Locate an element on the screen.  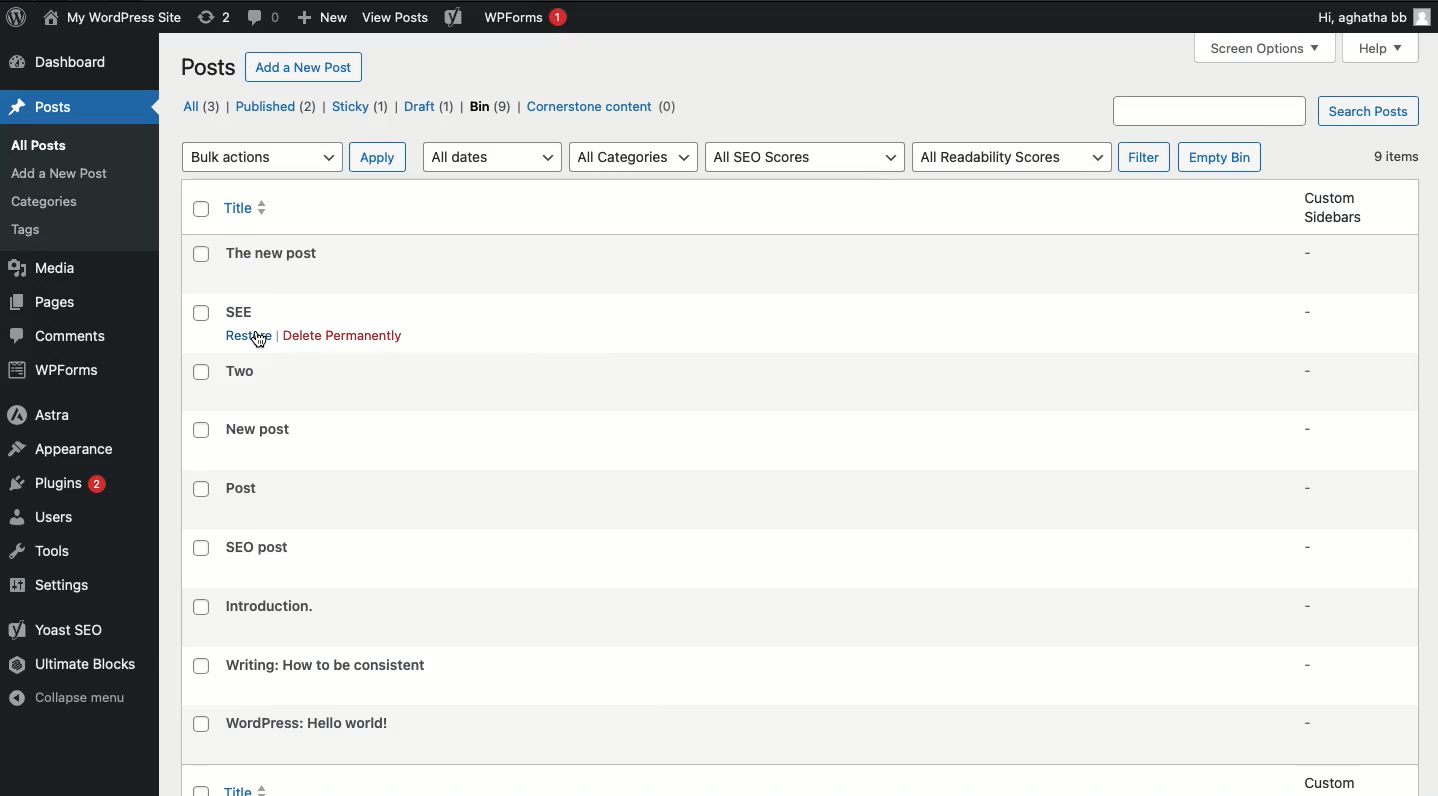
Comments is located at coordinates (264, 18).